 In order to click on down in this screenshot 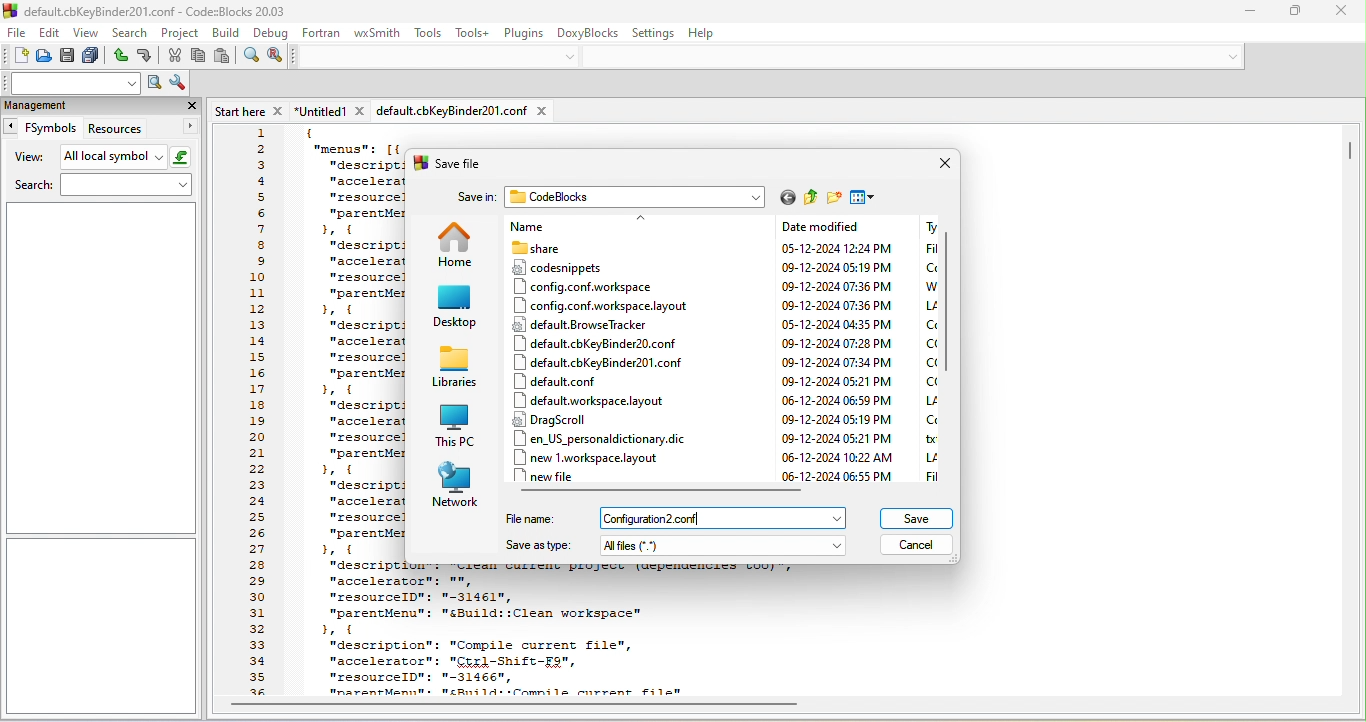, I will do `click(1234, 58)`.